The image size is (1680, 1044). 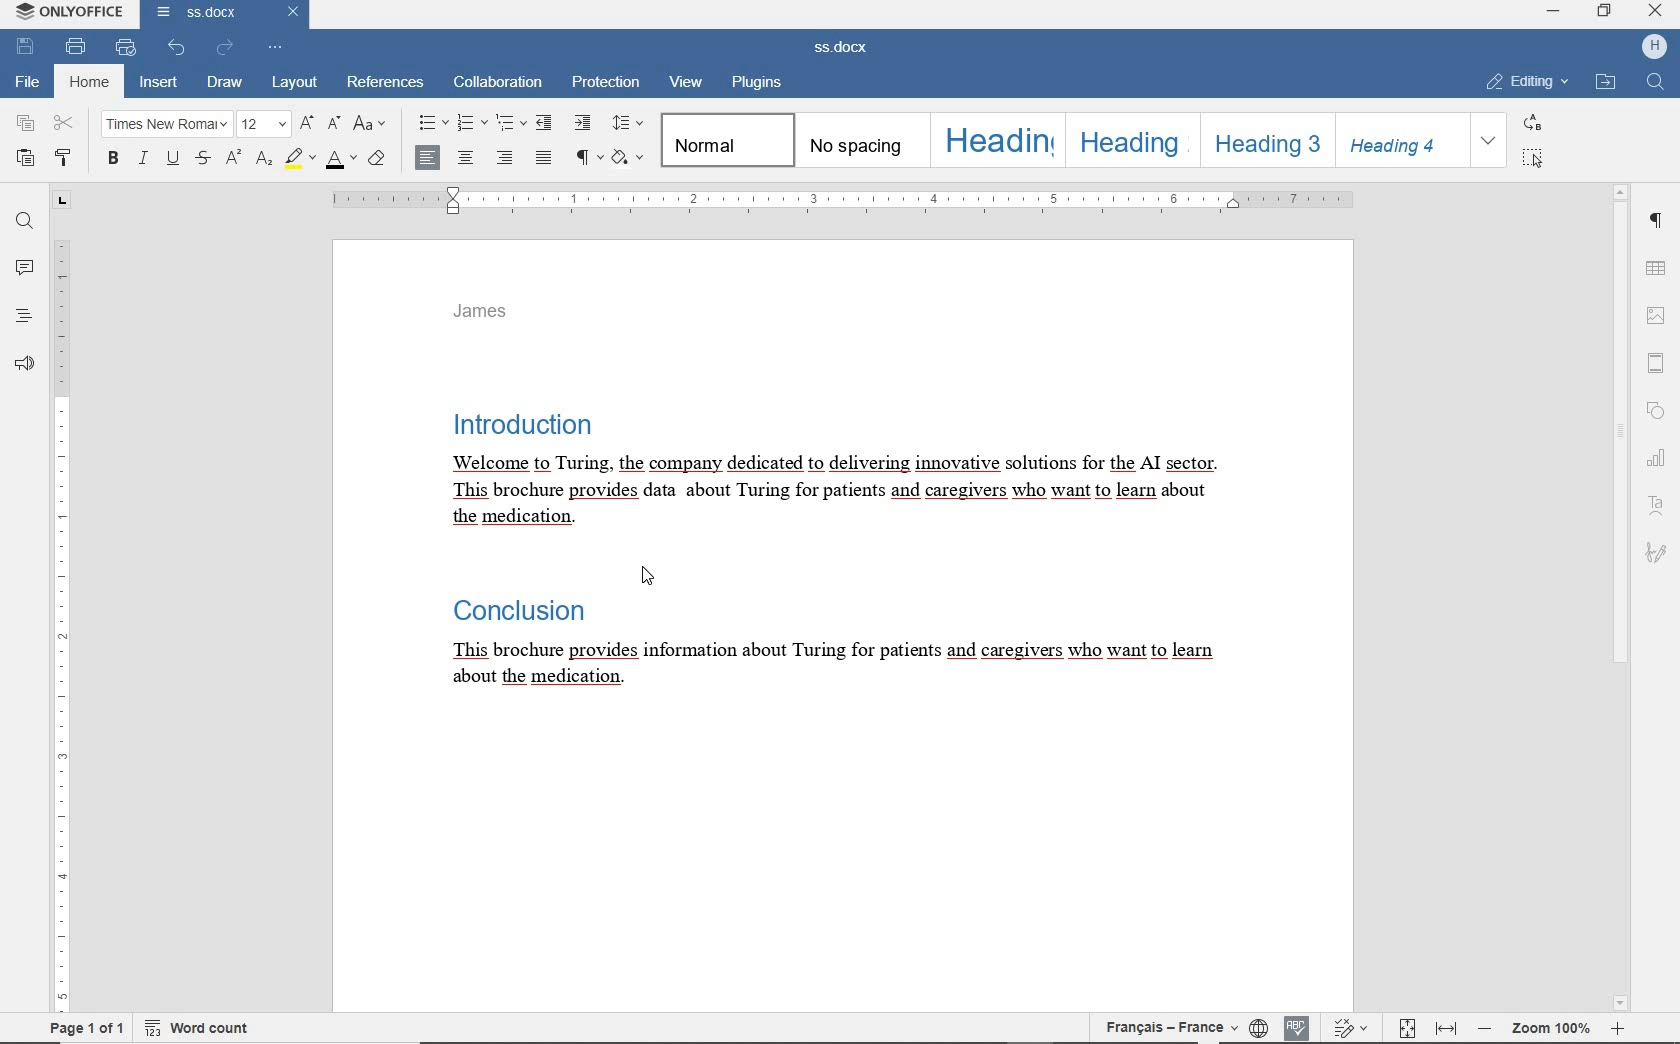 What do you see at coordinates (629, 157) in the screenshot?
I see `SHADING` at bounding box center [629, 157].